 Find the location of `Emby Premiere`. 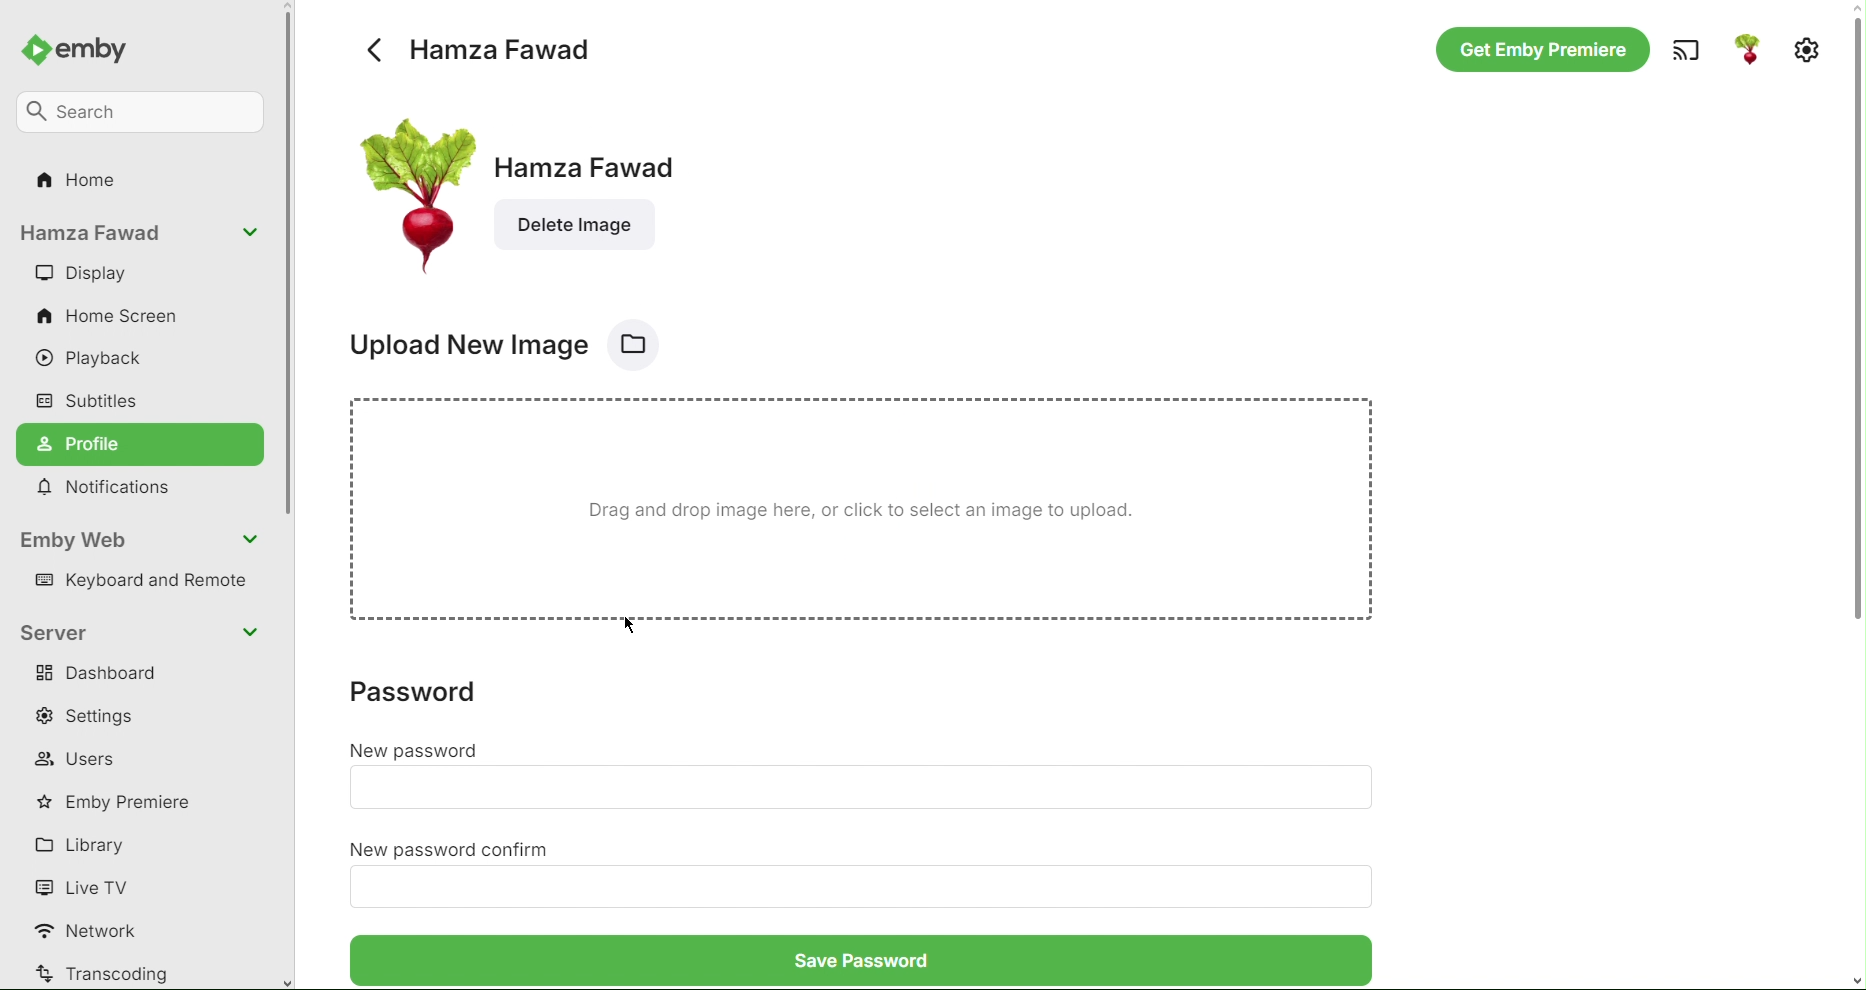

Emby Premiere is located at coordinates (122, 801).